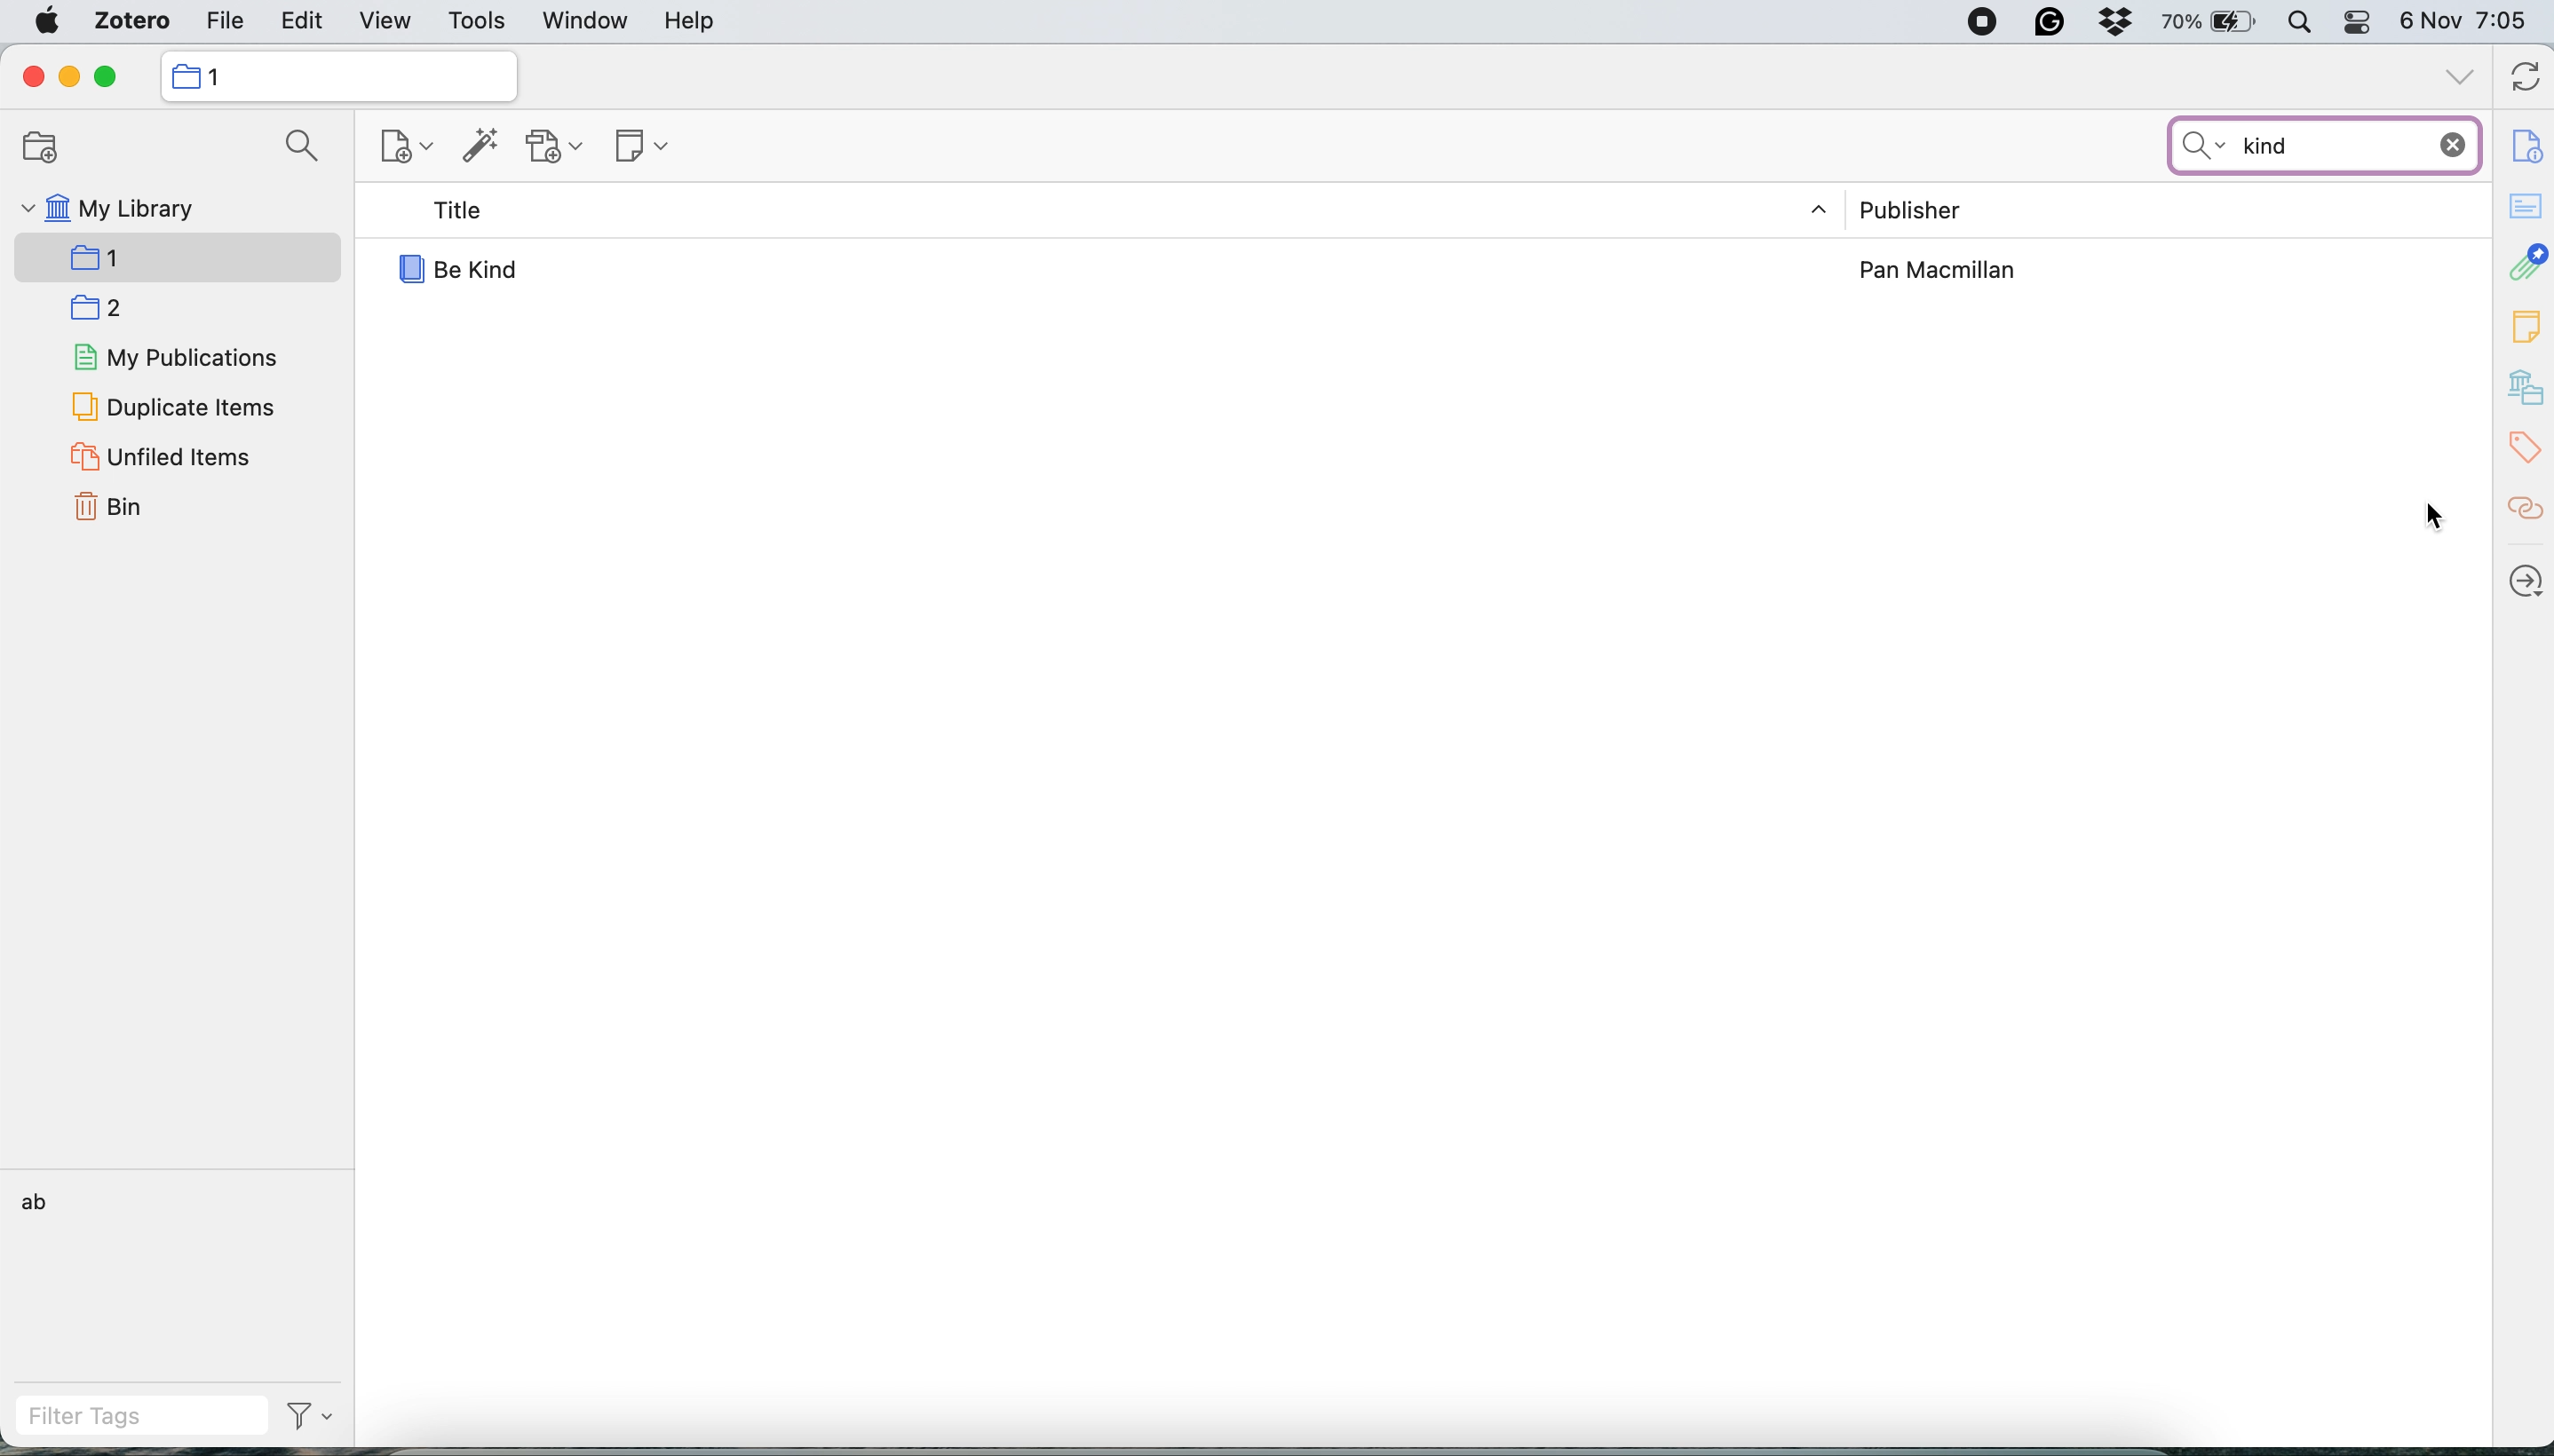 Image resolution: width=2554 pixels, height=1456 pixels. Describe the element at coordinates (2468, 21) in the screenshot. I see `6 Nov 7:04` at that location.